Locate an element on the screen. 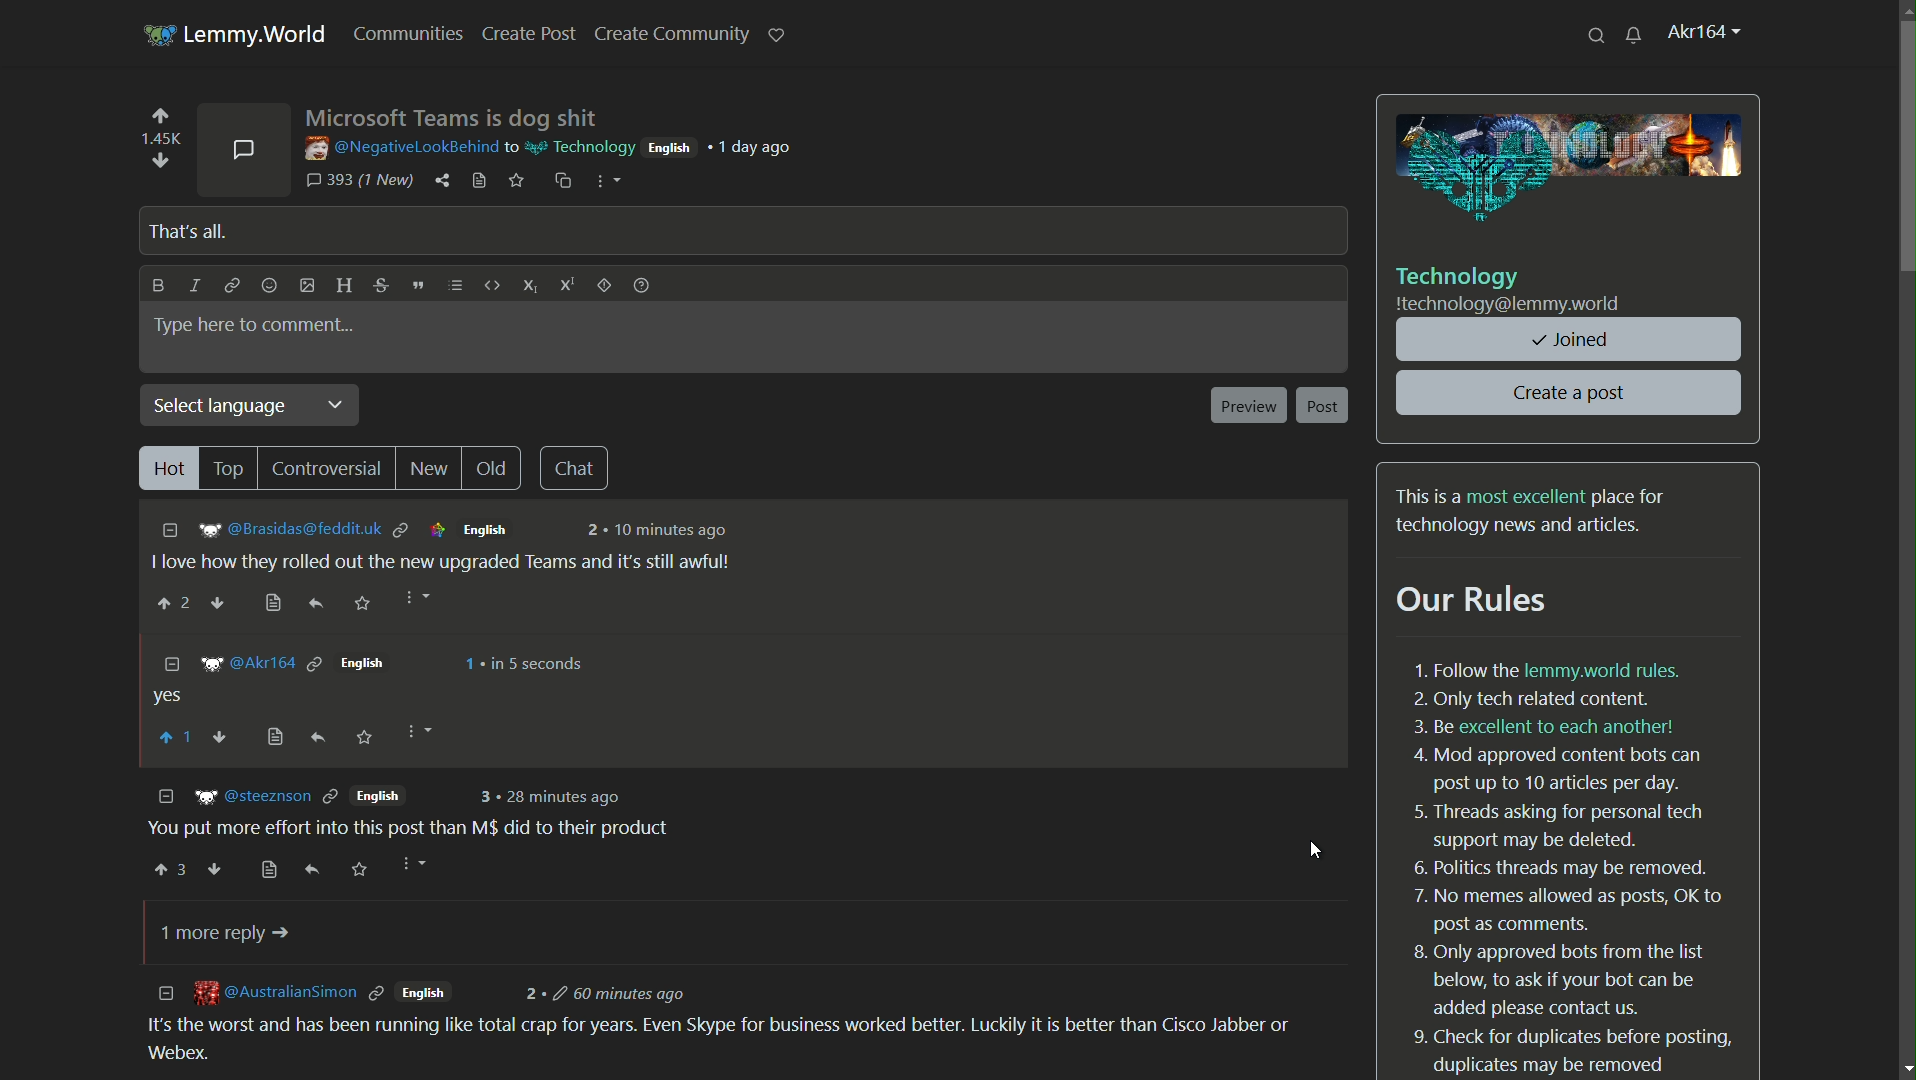  support lemmy.world is located at coordinates (777, 33).